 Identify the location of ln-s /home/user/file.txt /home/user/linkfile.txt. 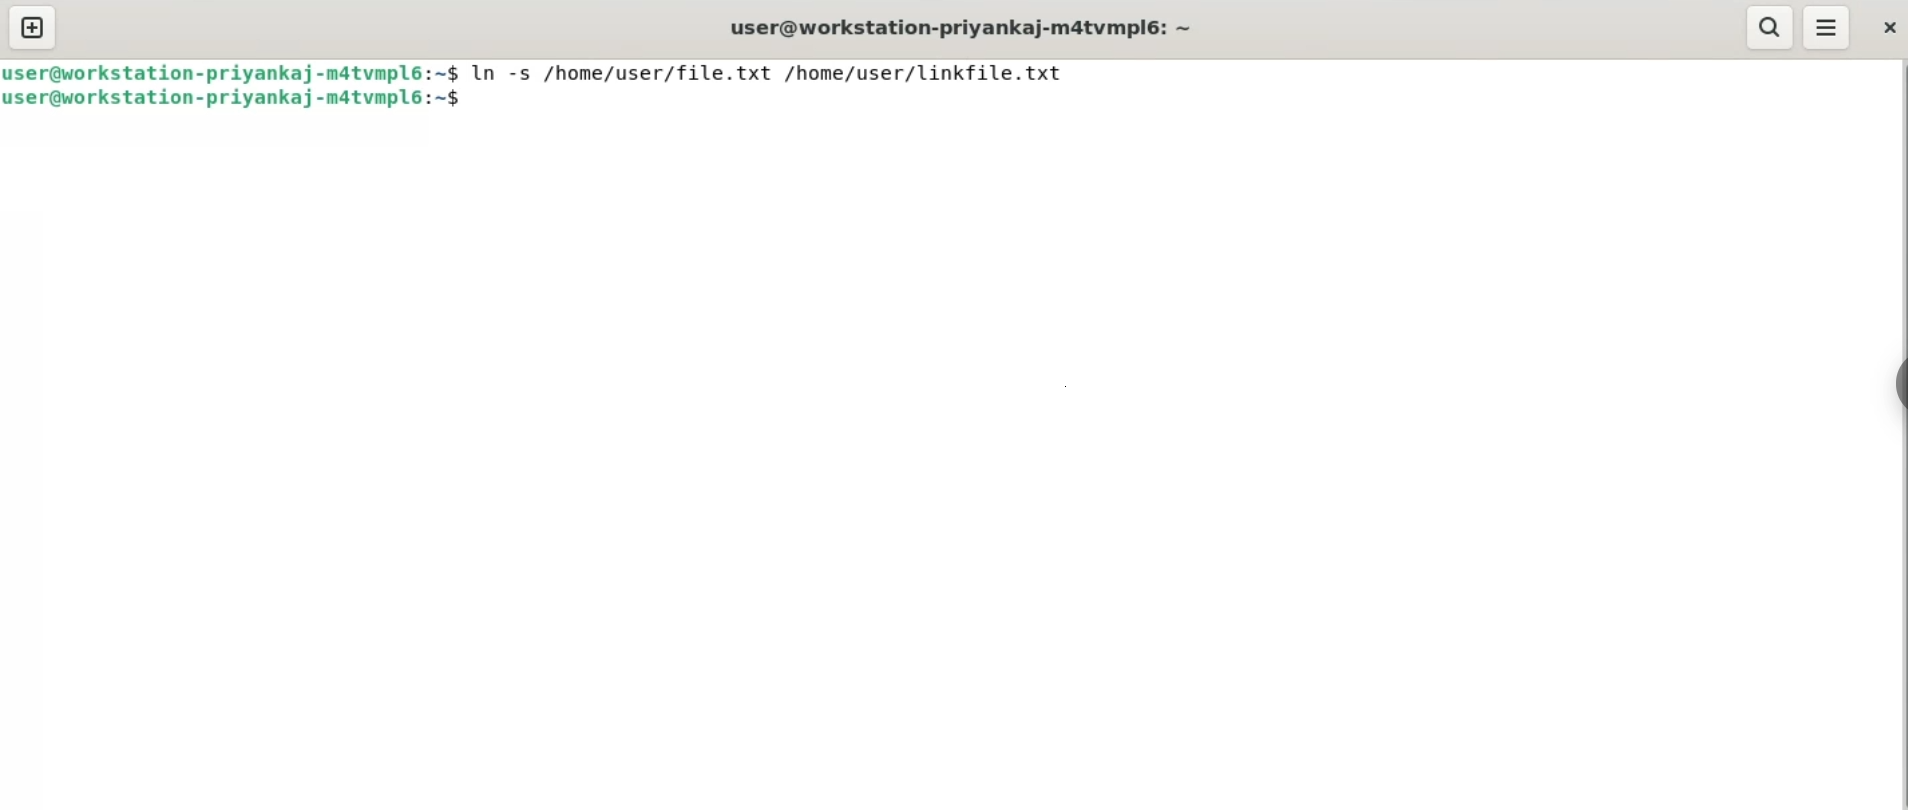
(777, 74).